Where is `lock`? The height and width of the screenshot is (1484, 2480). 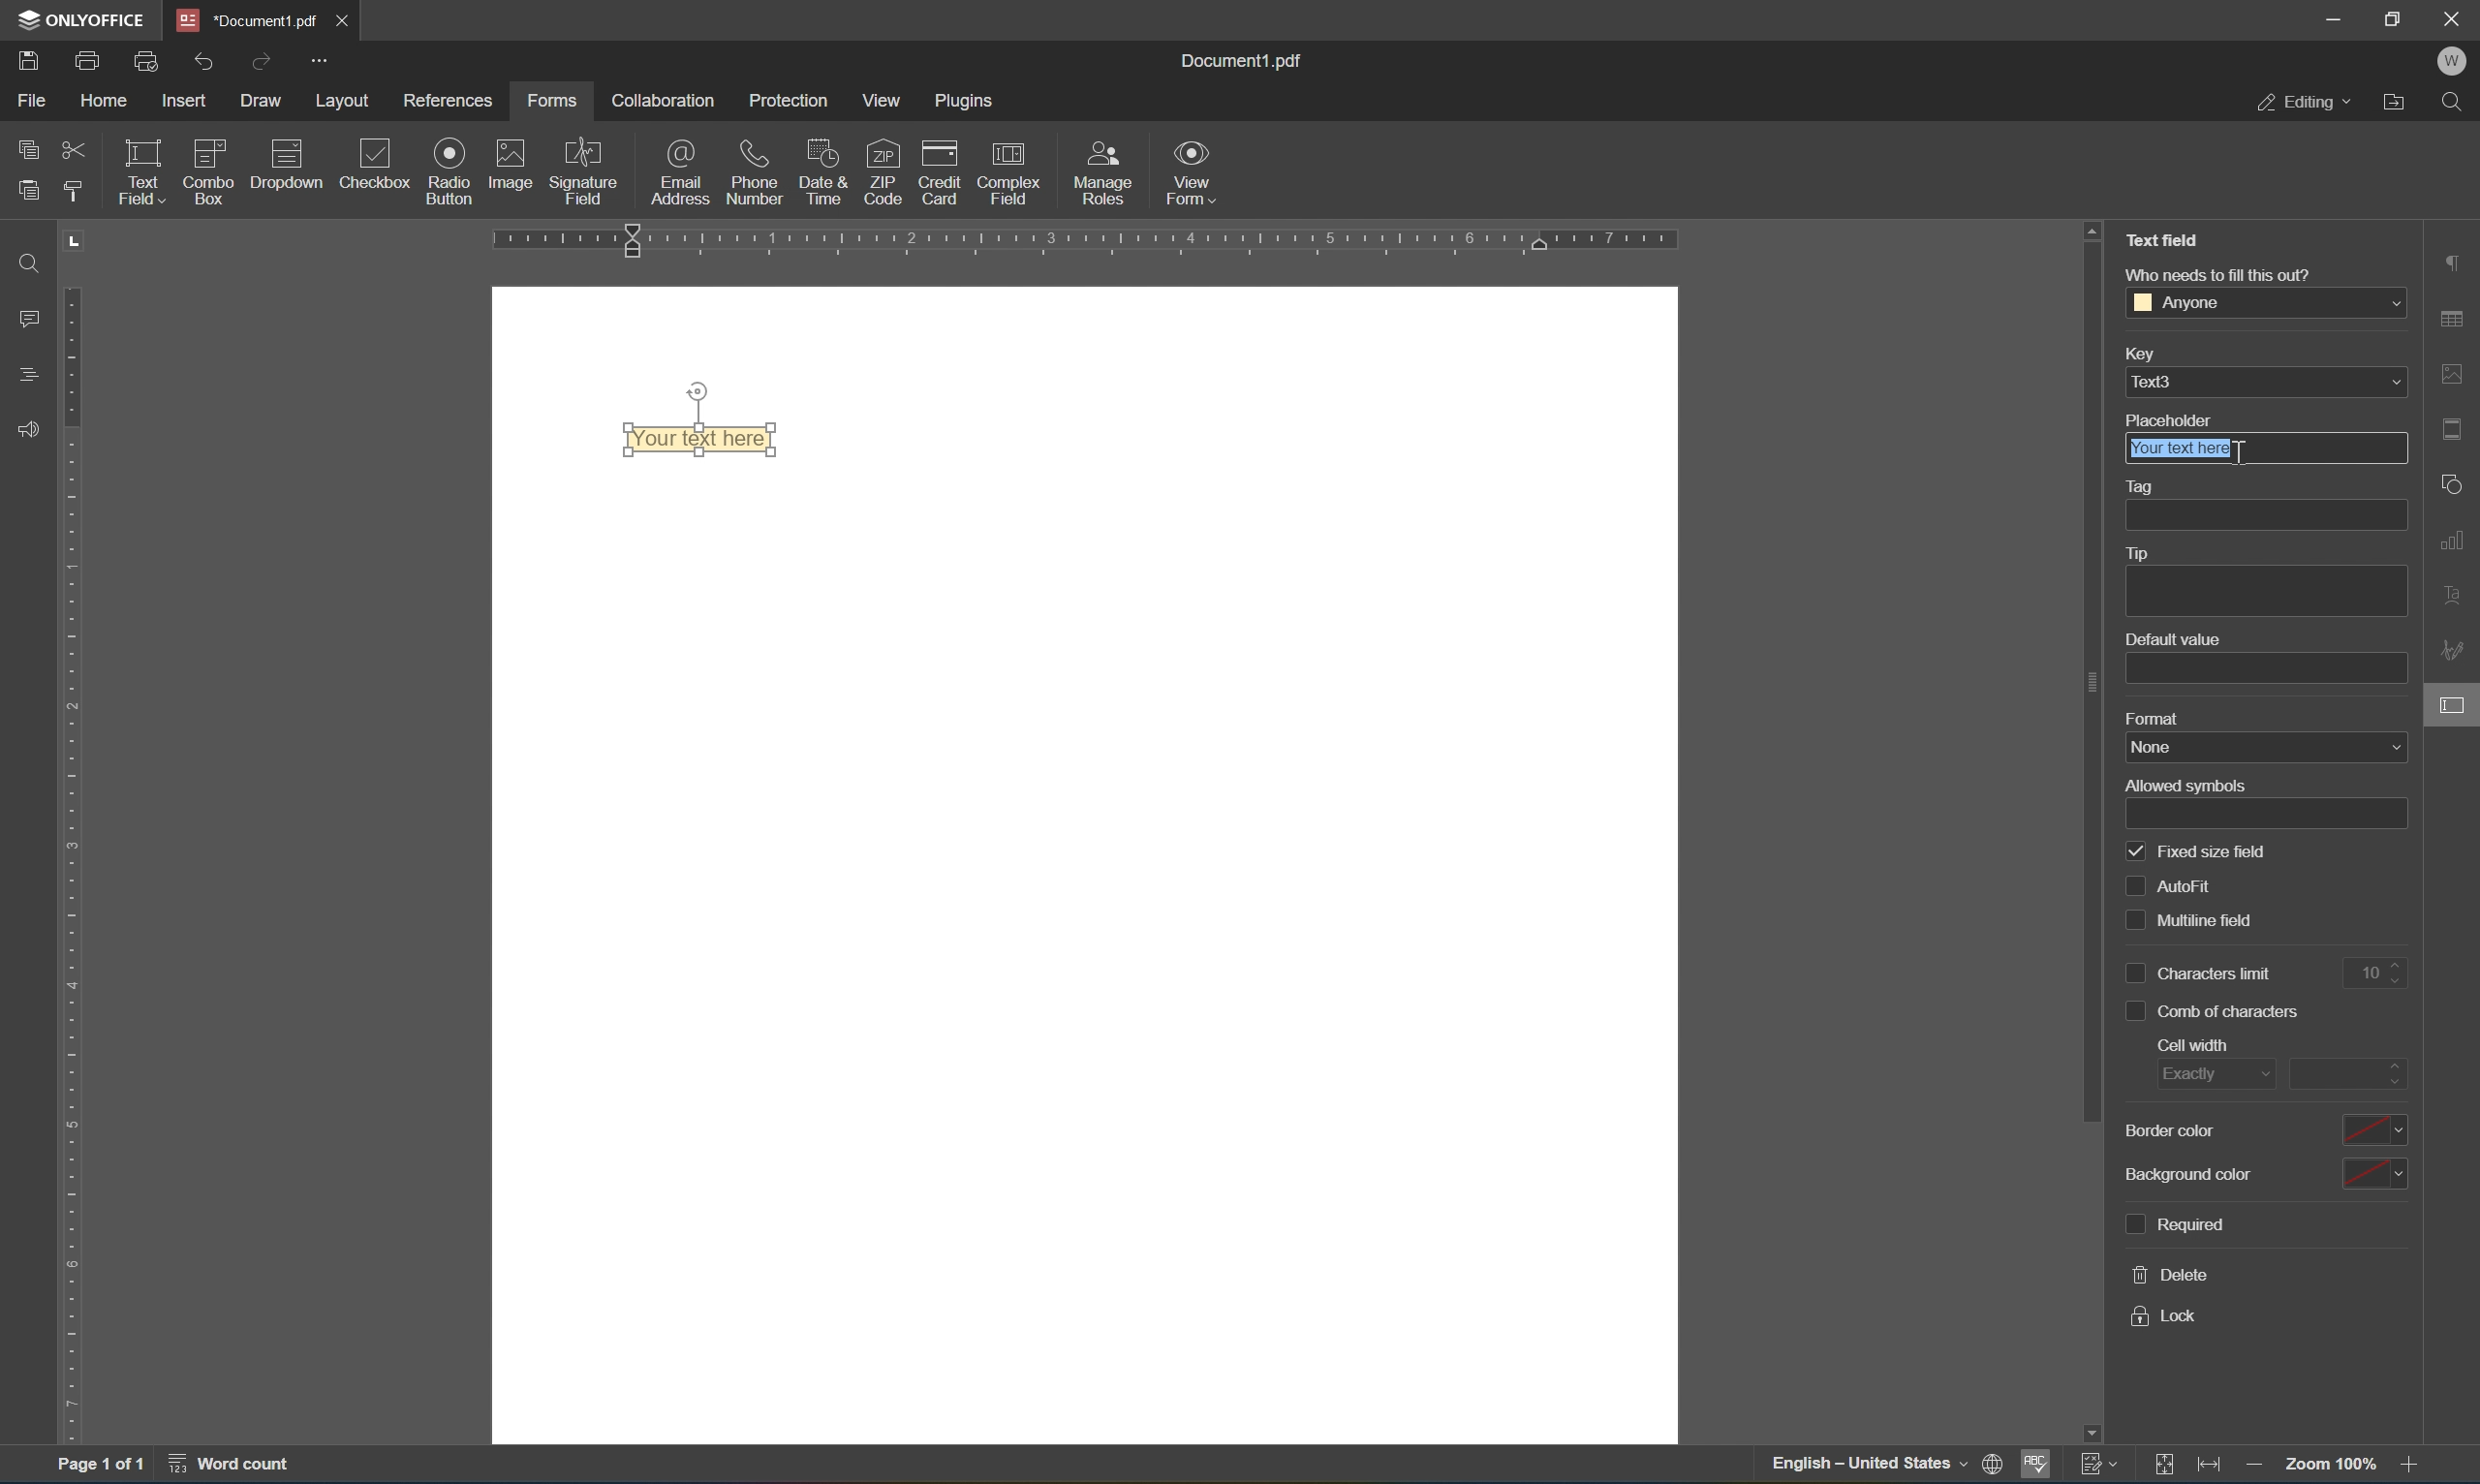
lock is located at coordinates (2166, 1321).